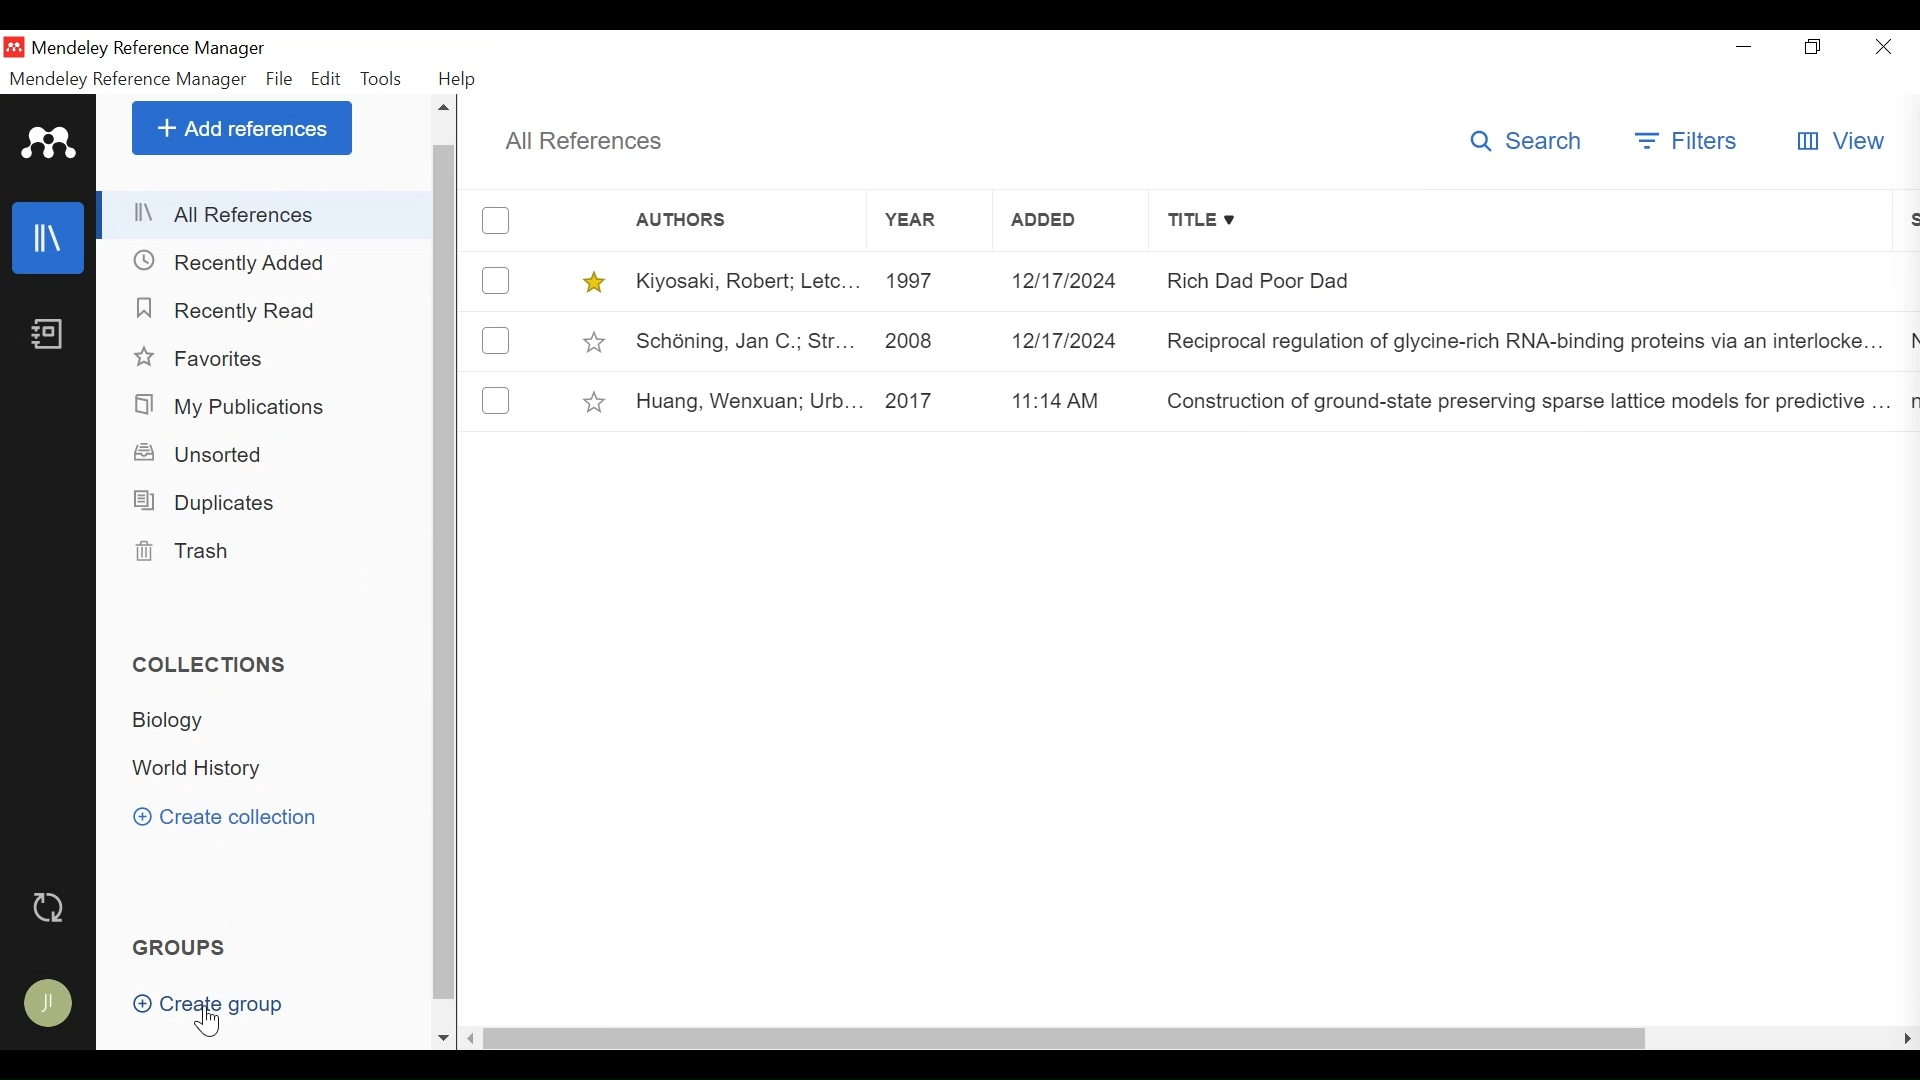  What do you see at coordinates (595, 283) in the screenshot?
I see `toggle Favorites` at bounding box center [595, 283].